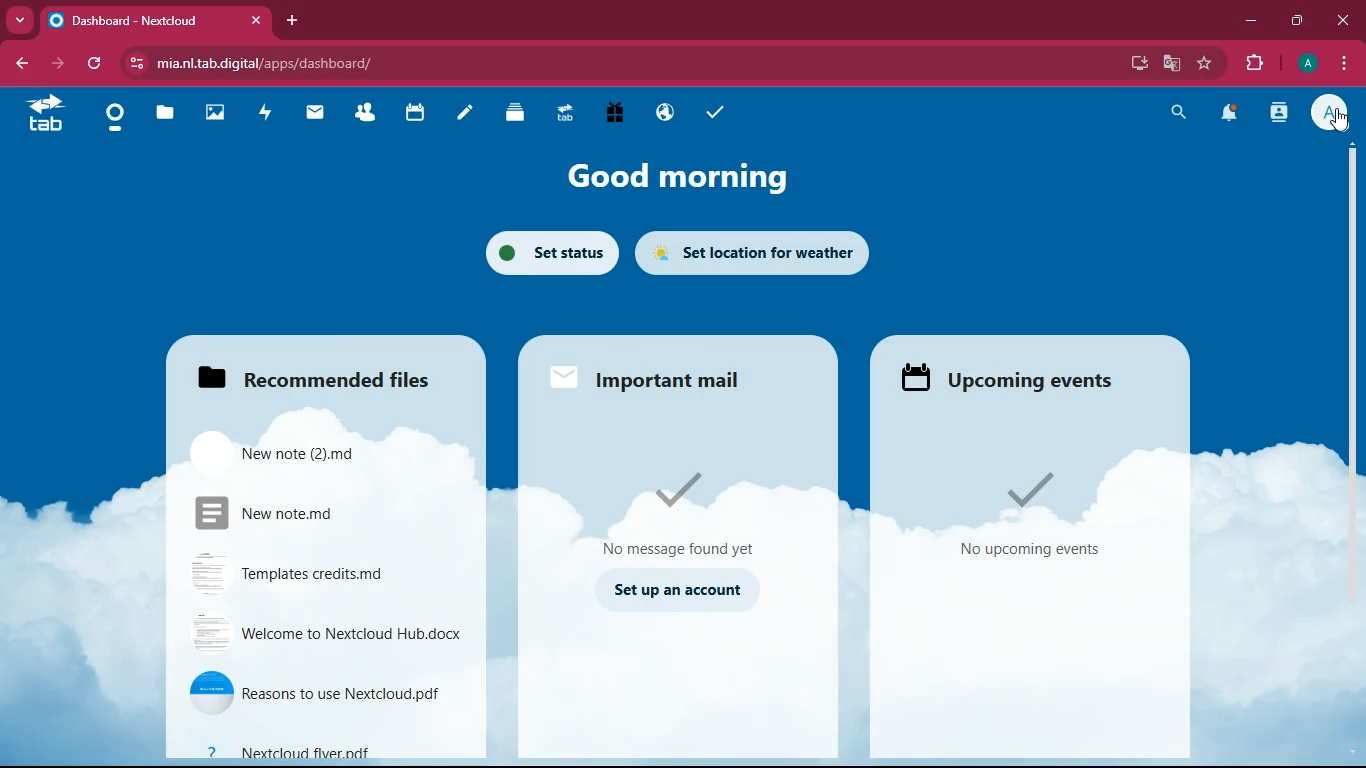 Image resolution: width=1366 pixels, height=768 pixels. What do you see at coordinates (155, 23) in the screenshot?
I see `tab` at bounding box center [155, 23].